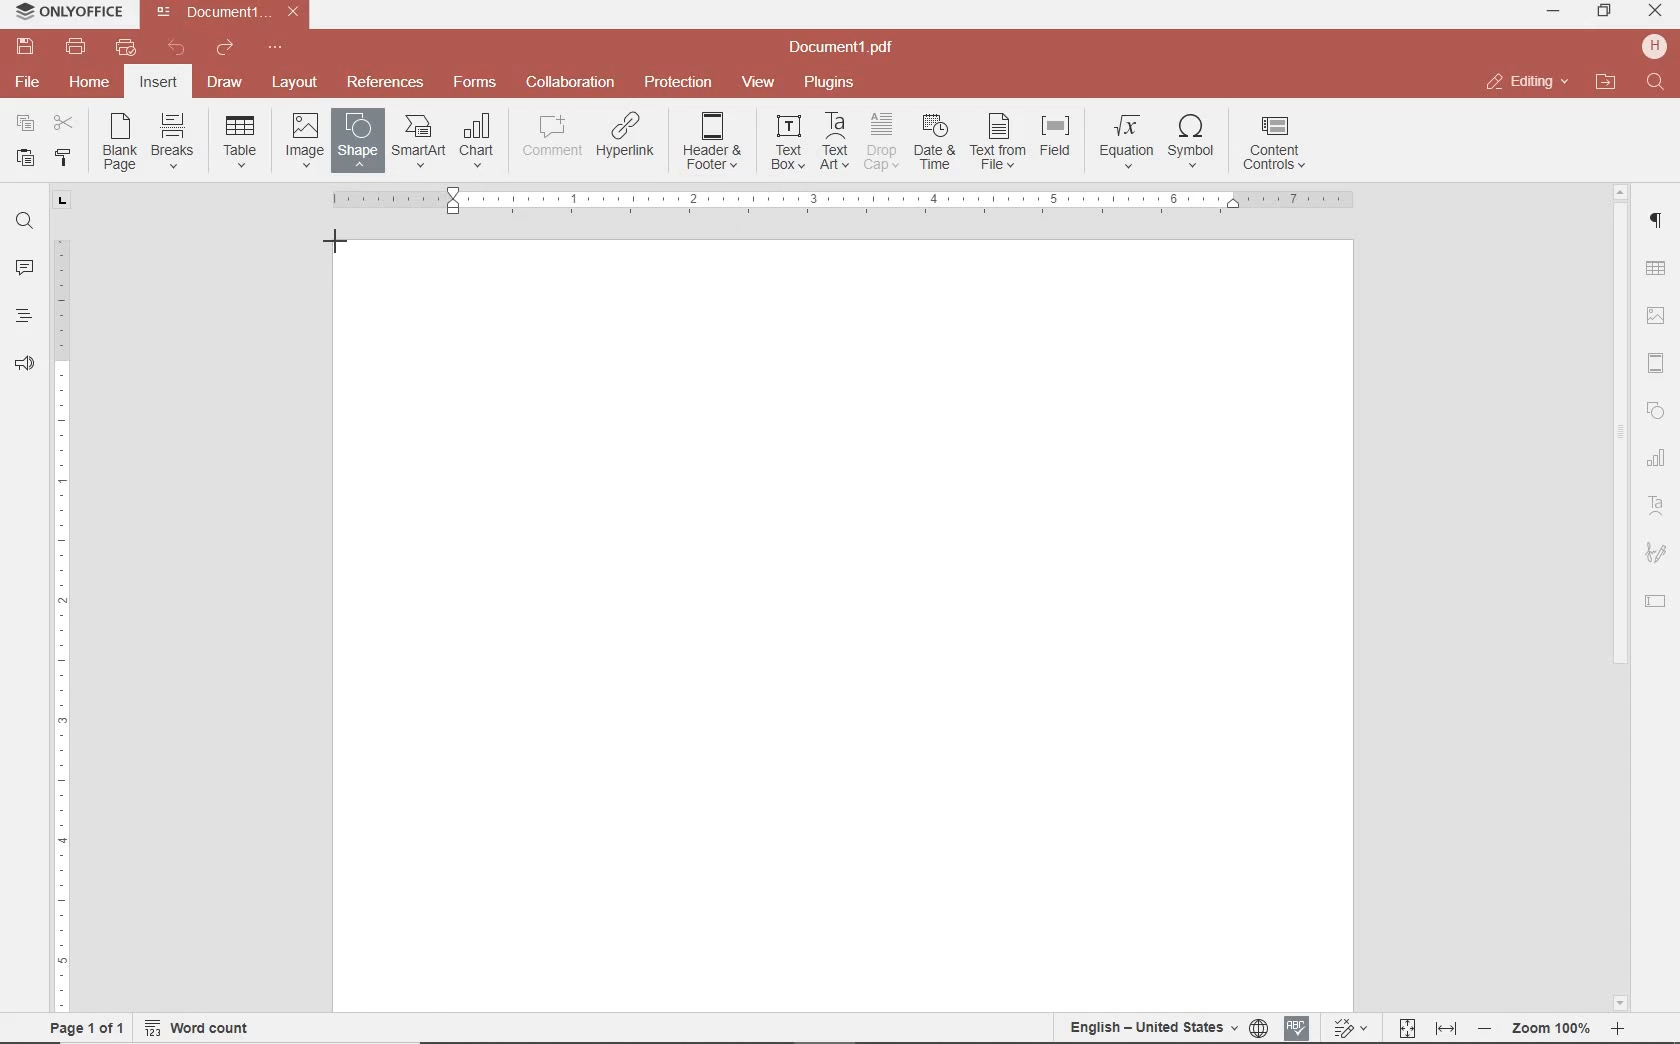 This screenshot has height=1044, width=1680. Describe the element at coordinates (419, 140) in the screenshot. I see `INSERT SMART ART` at that location.